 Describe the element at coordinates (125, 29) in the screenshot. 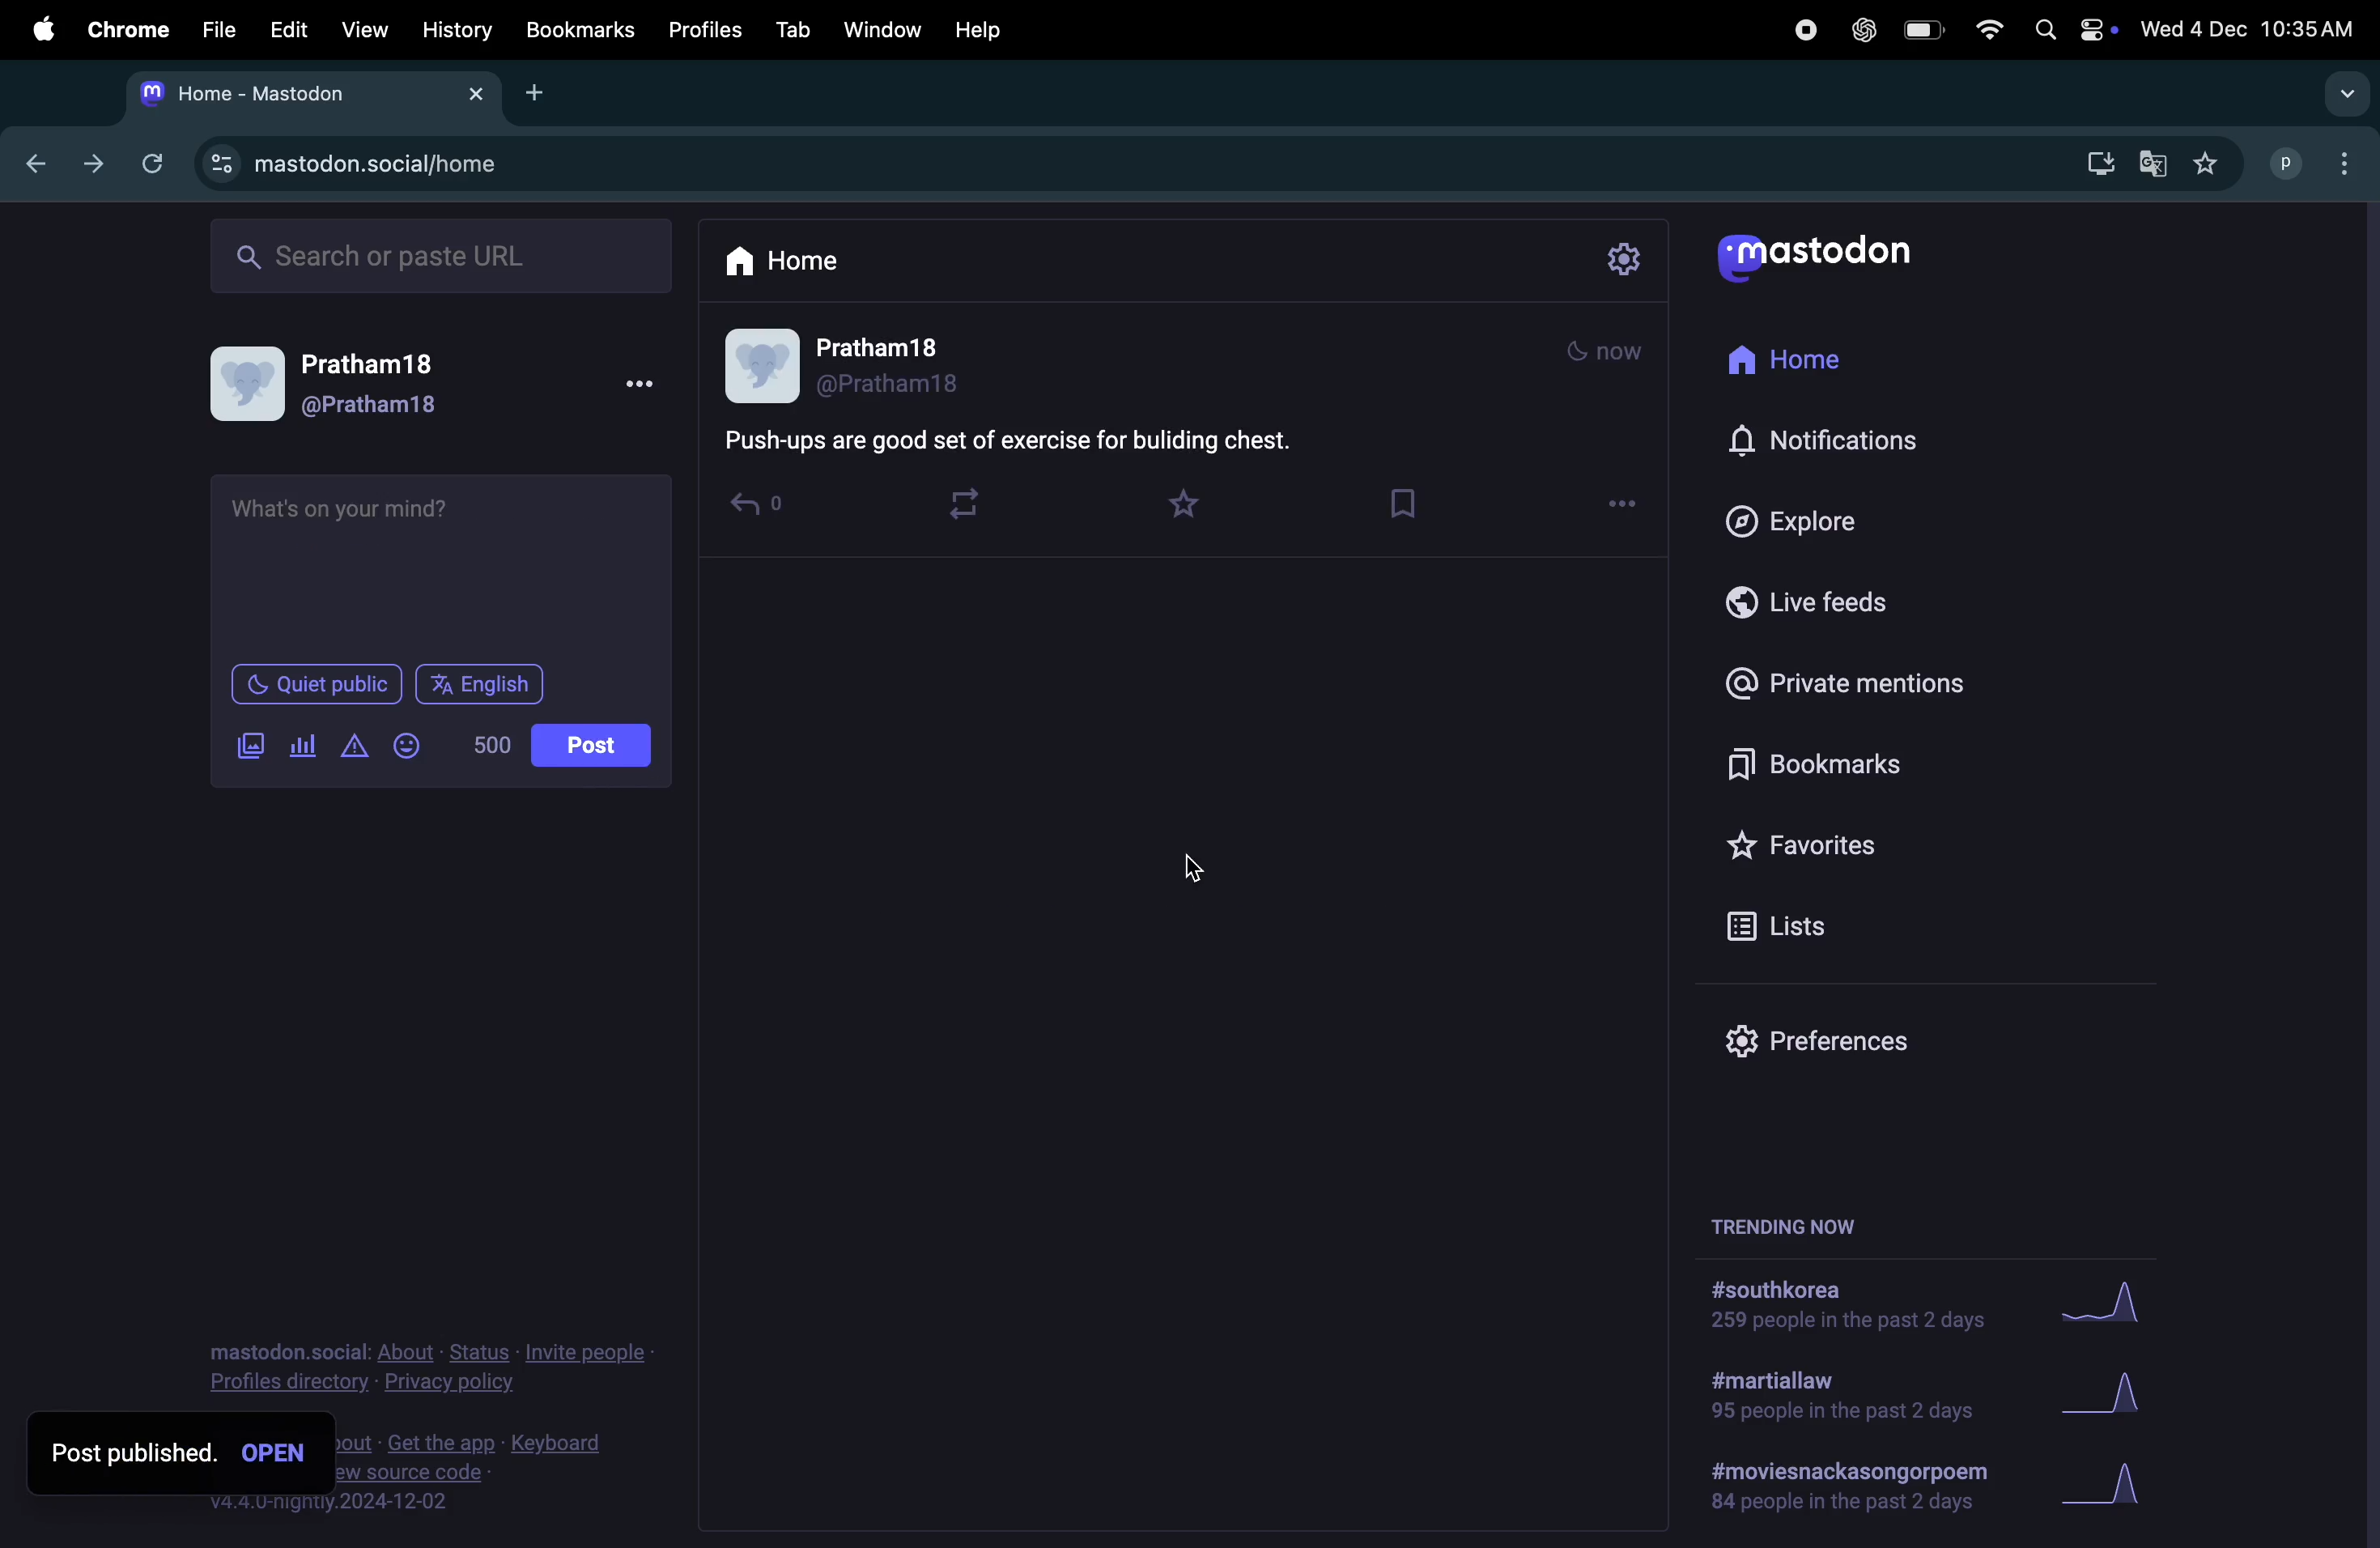

I see `Chrome` at that location.